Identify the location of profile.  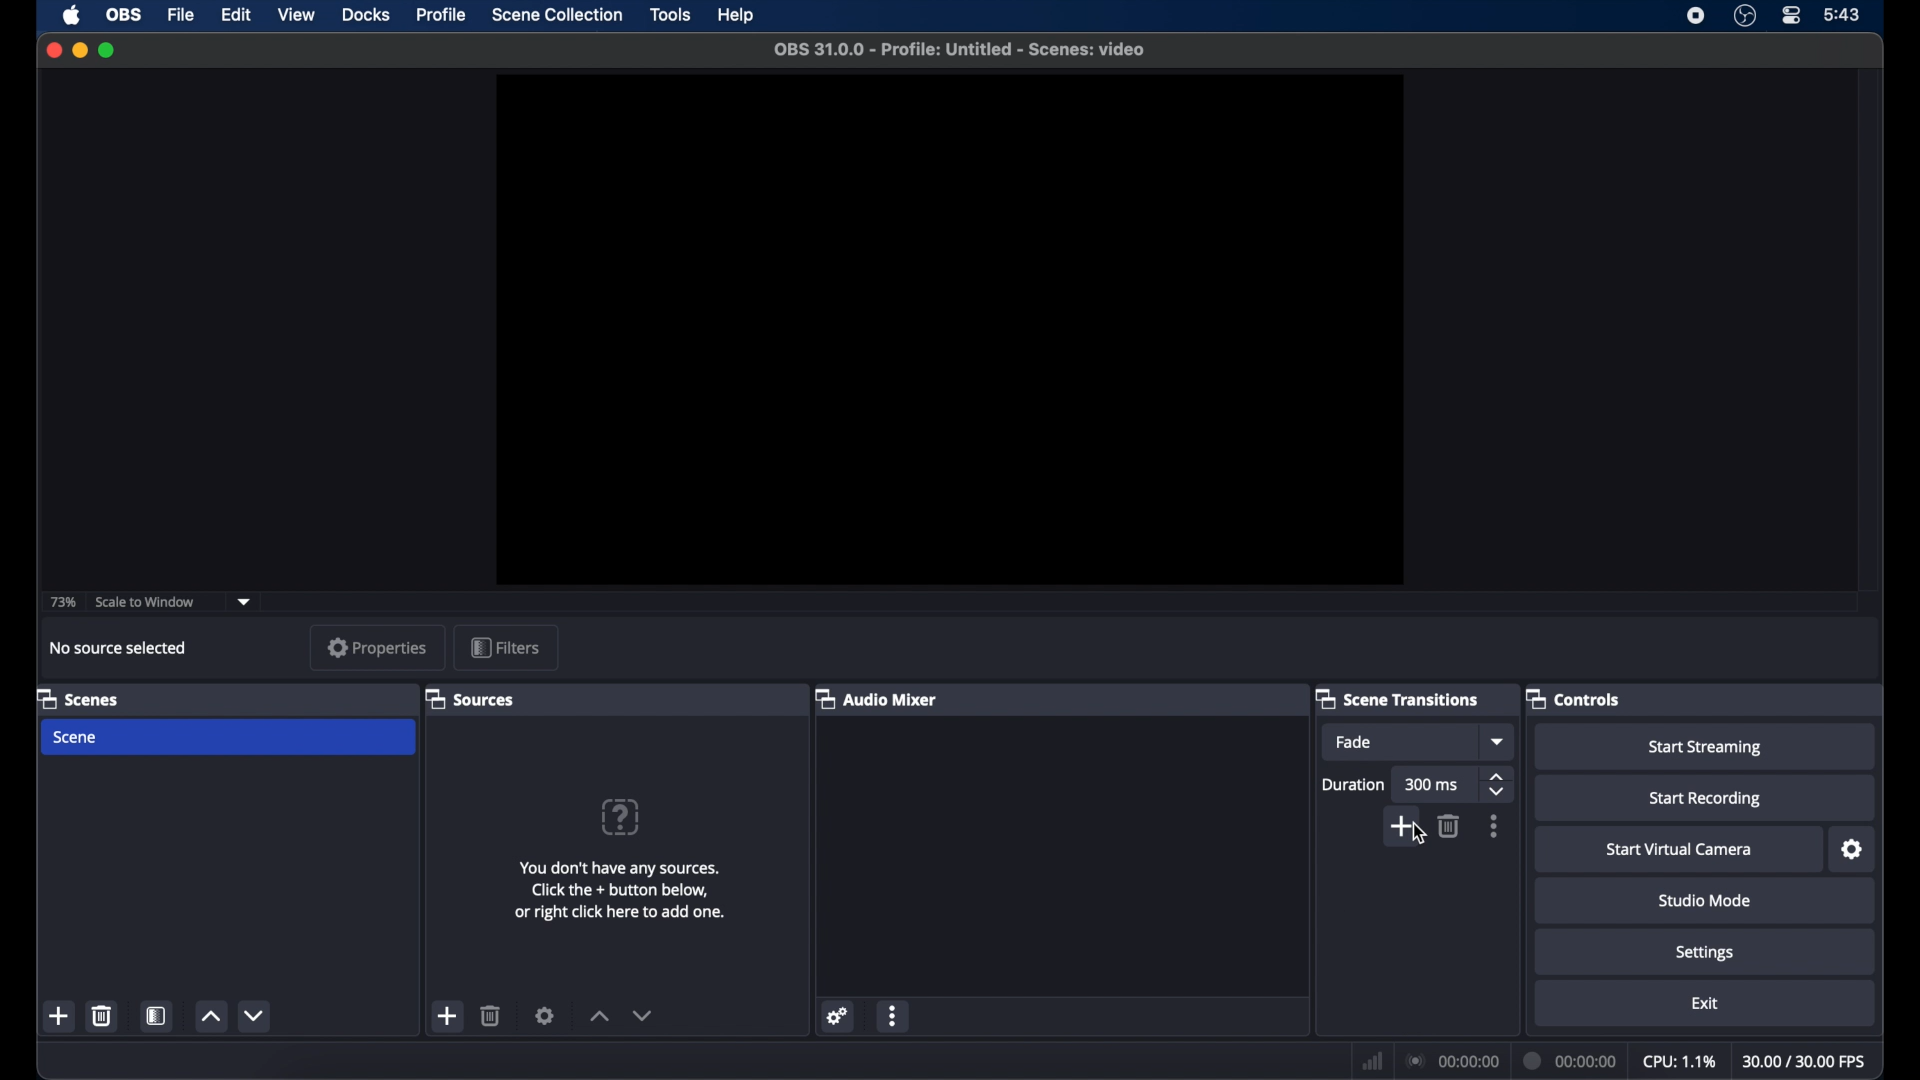
(442, 15).